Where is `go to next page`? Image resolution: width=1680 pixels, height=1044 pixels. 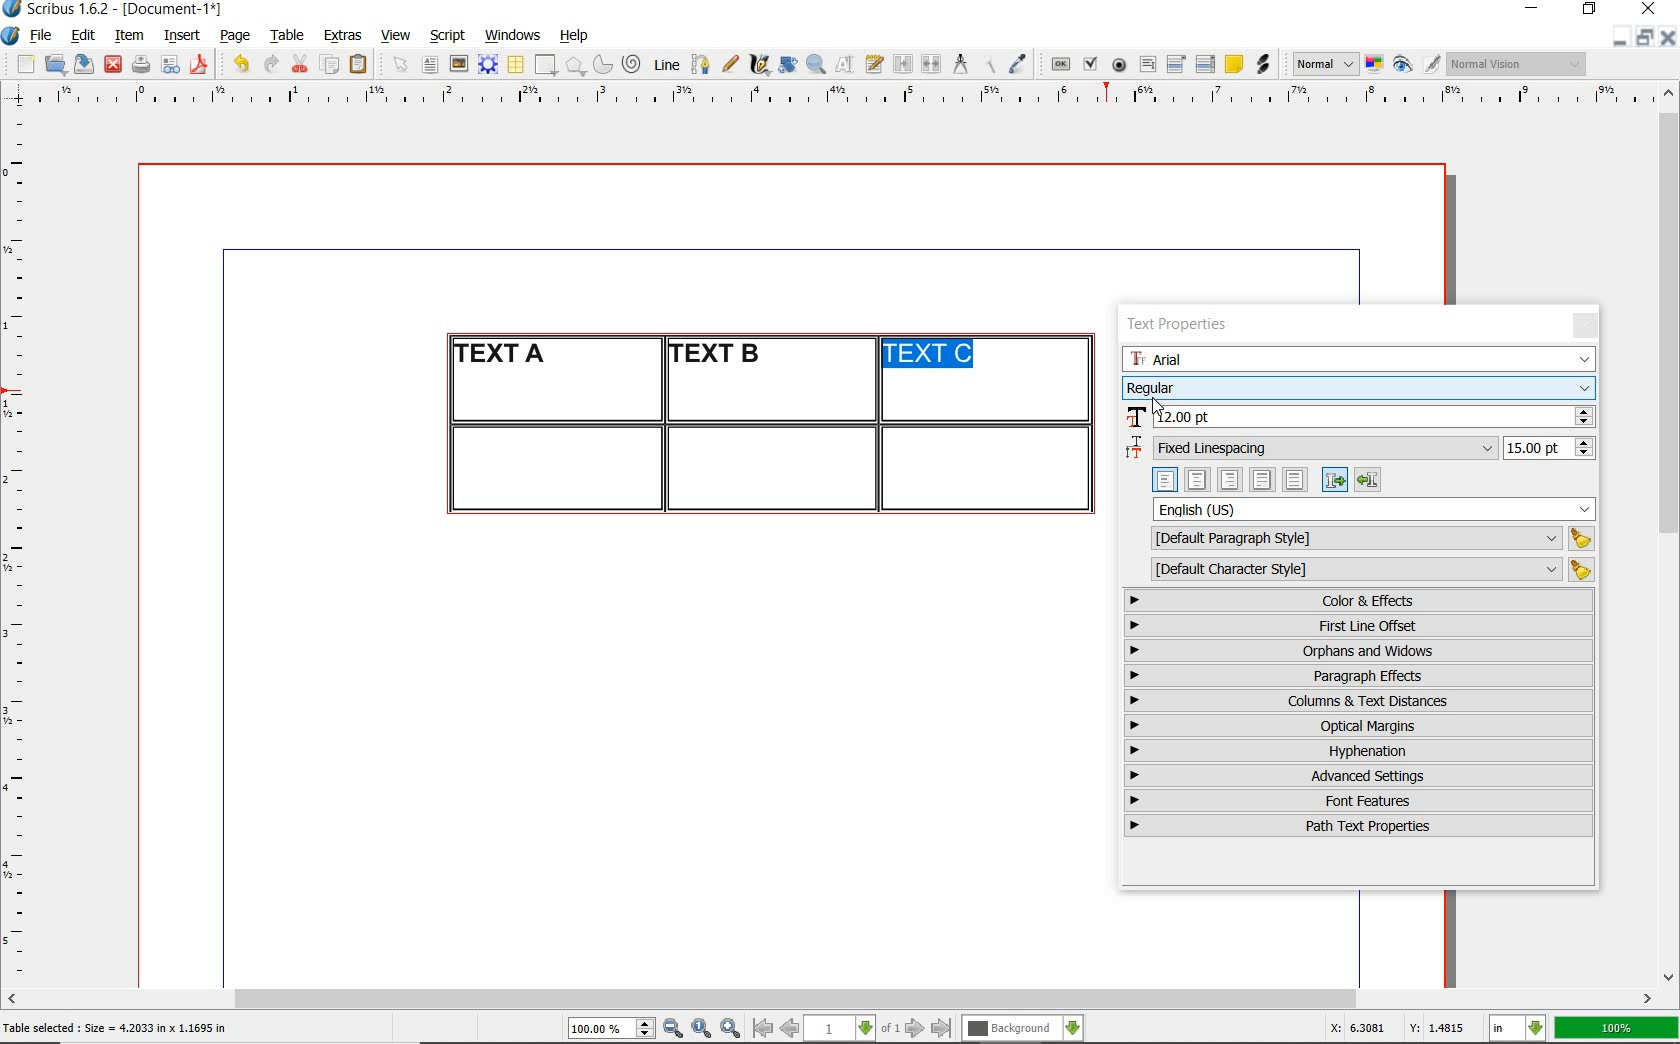 go to next page is located at coordinates (915, 1029).